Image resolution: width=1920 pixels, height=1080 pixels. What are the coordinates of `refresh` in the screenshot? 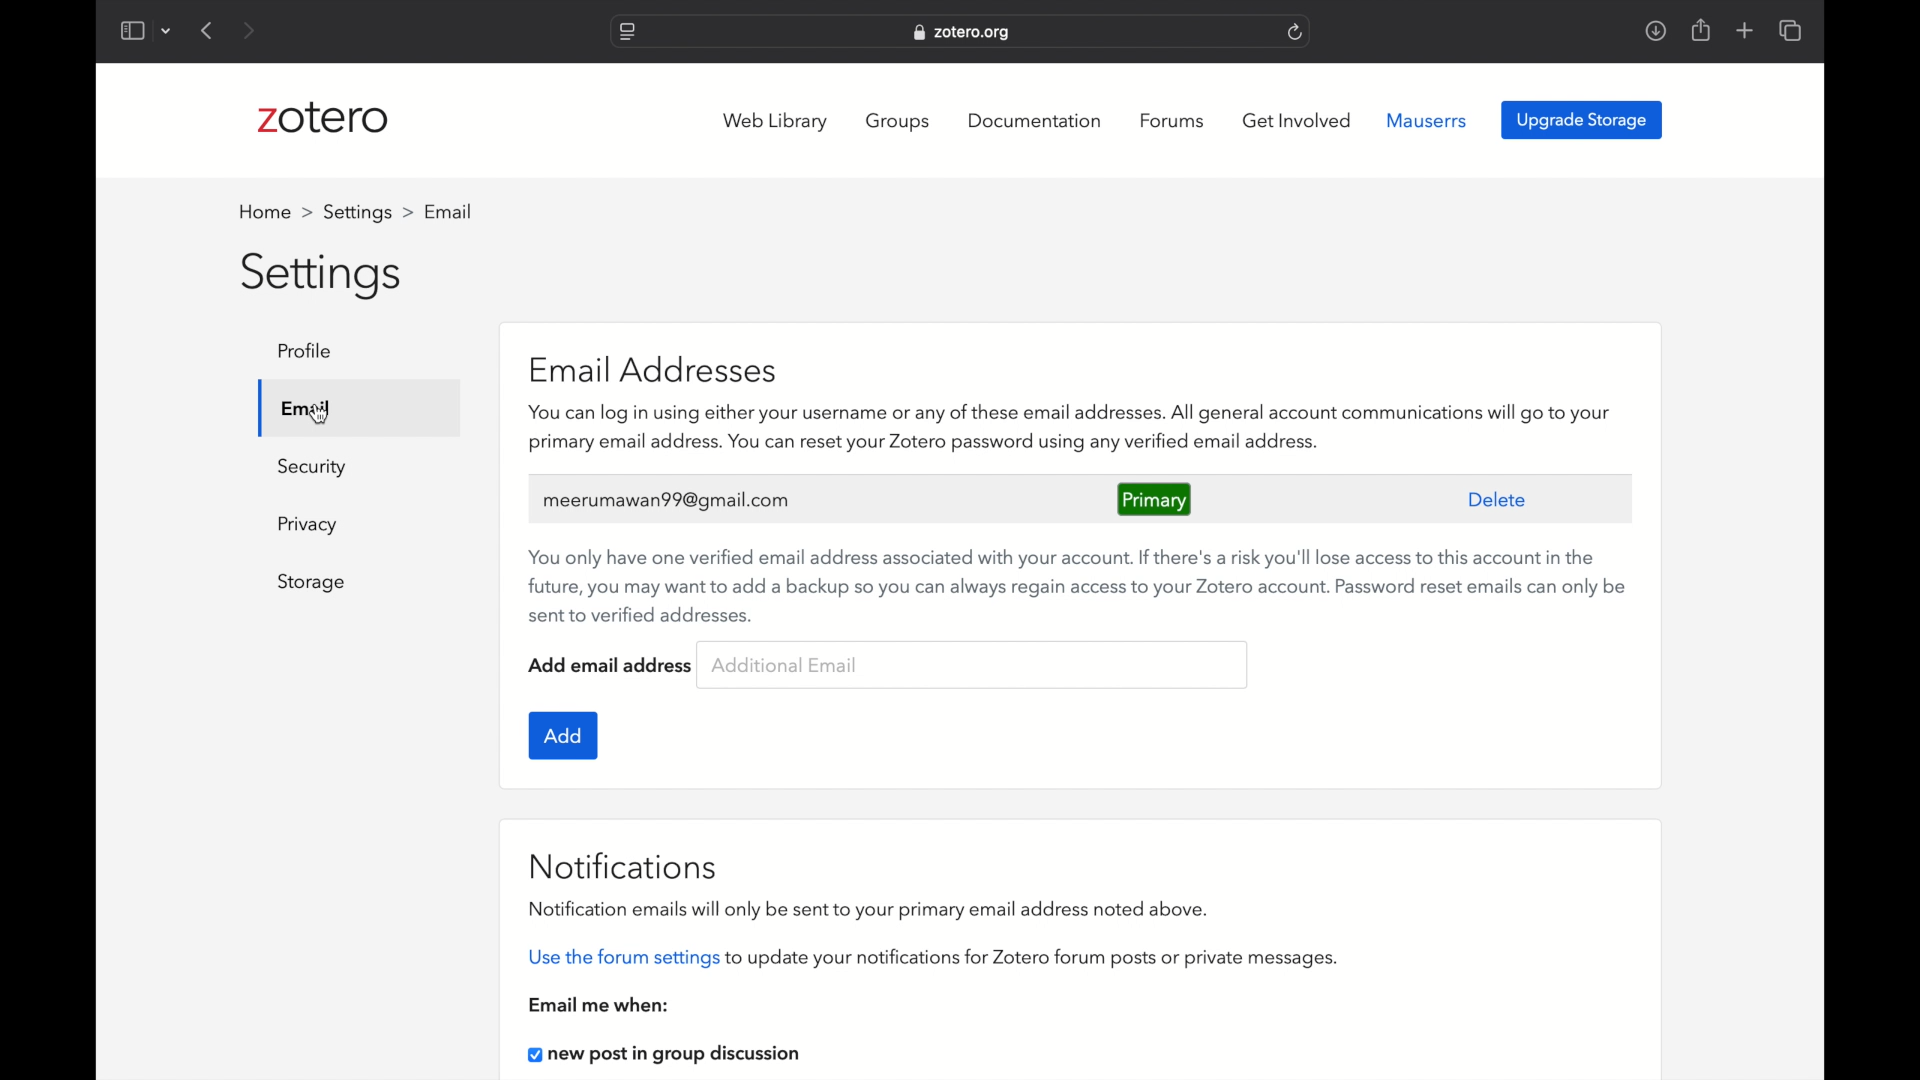 It's located at (1296, 32).